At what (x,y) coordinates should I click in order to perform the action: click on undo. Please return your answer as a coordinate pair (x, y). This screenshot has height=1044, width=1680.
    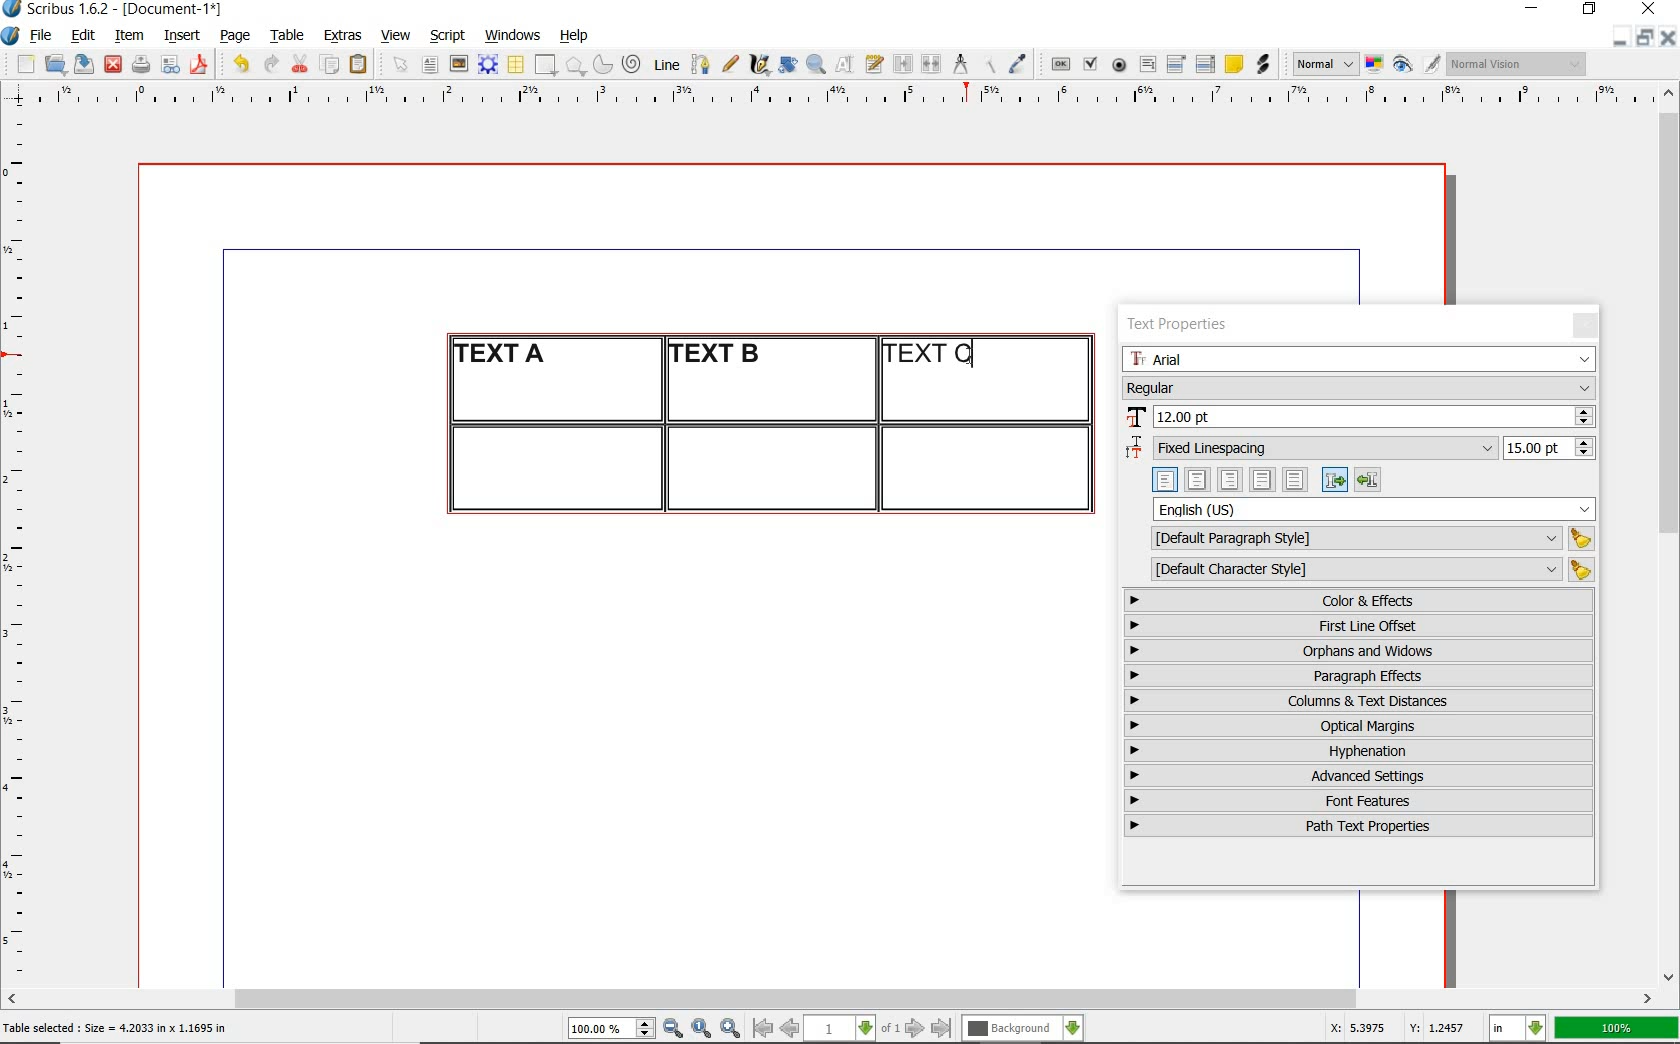
    Looking at the image, I should click on (240, 64).